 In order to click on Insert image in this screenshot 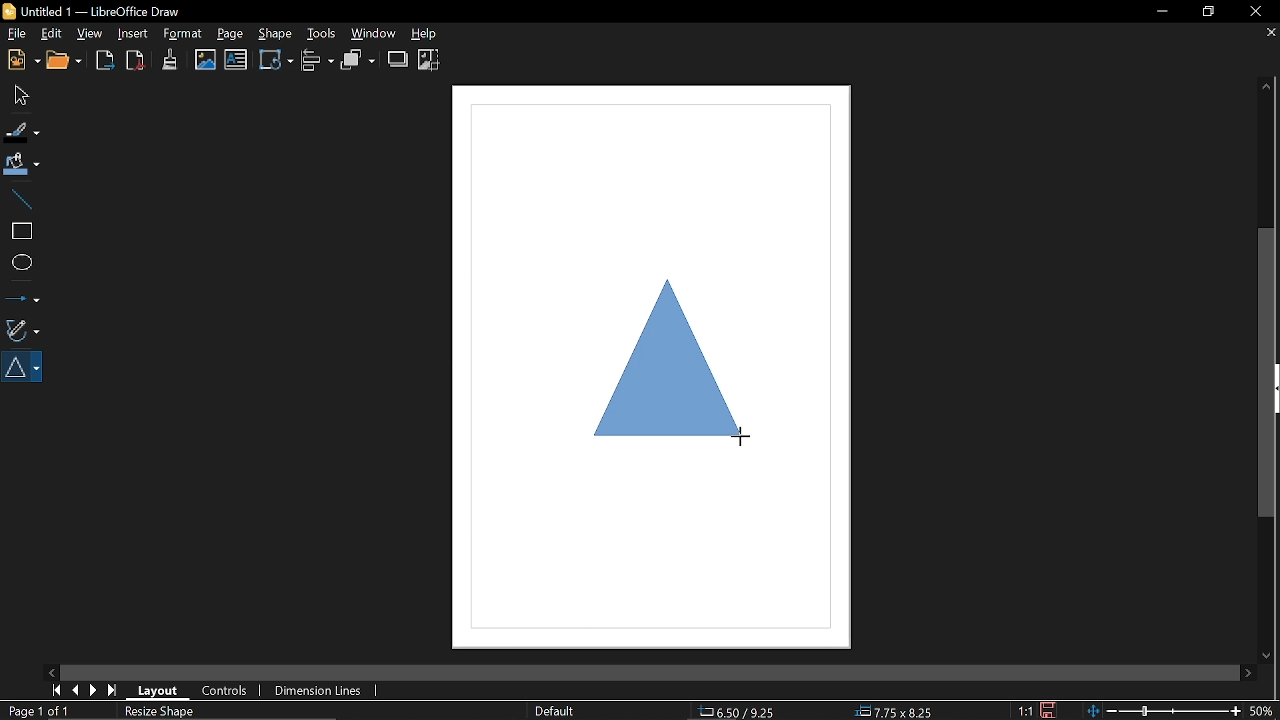, I will do `click(236, 60)`.